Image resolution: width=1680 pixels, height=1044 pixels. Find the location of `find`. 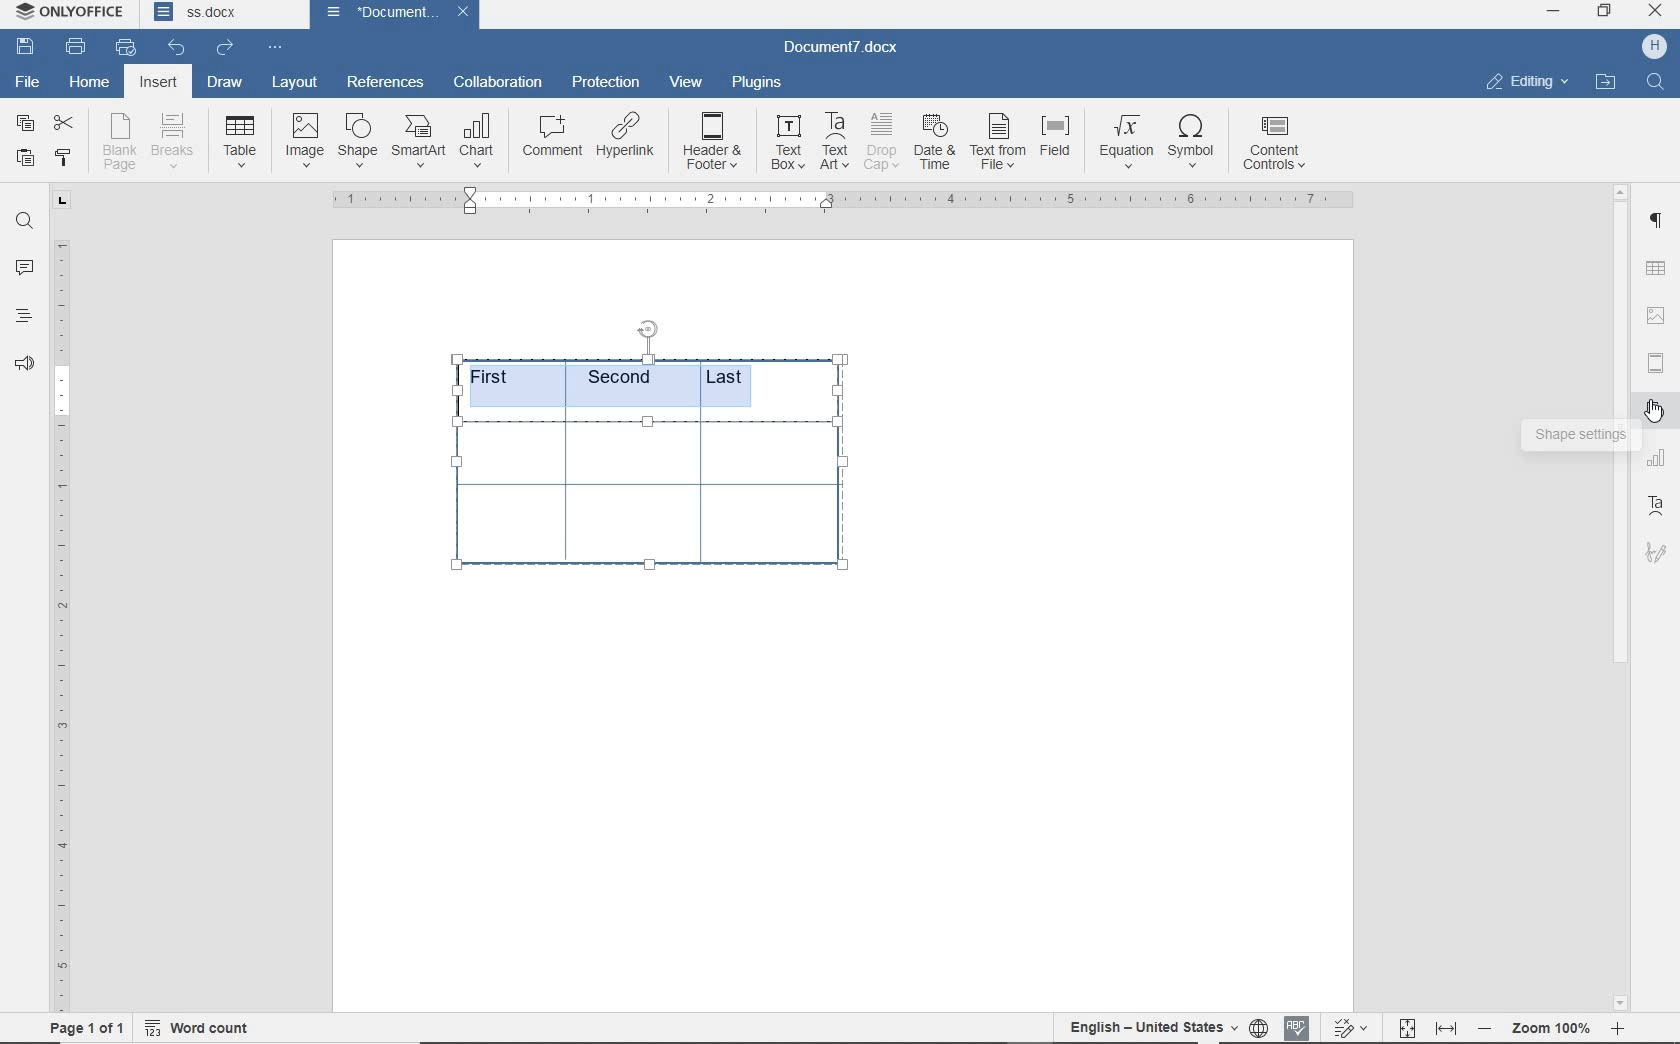

find is located at coordinates (24, 221).